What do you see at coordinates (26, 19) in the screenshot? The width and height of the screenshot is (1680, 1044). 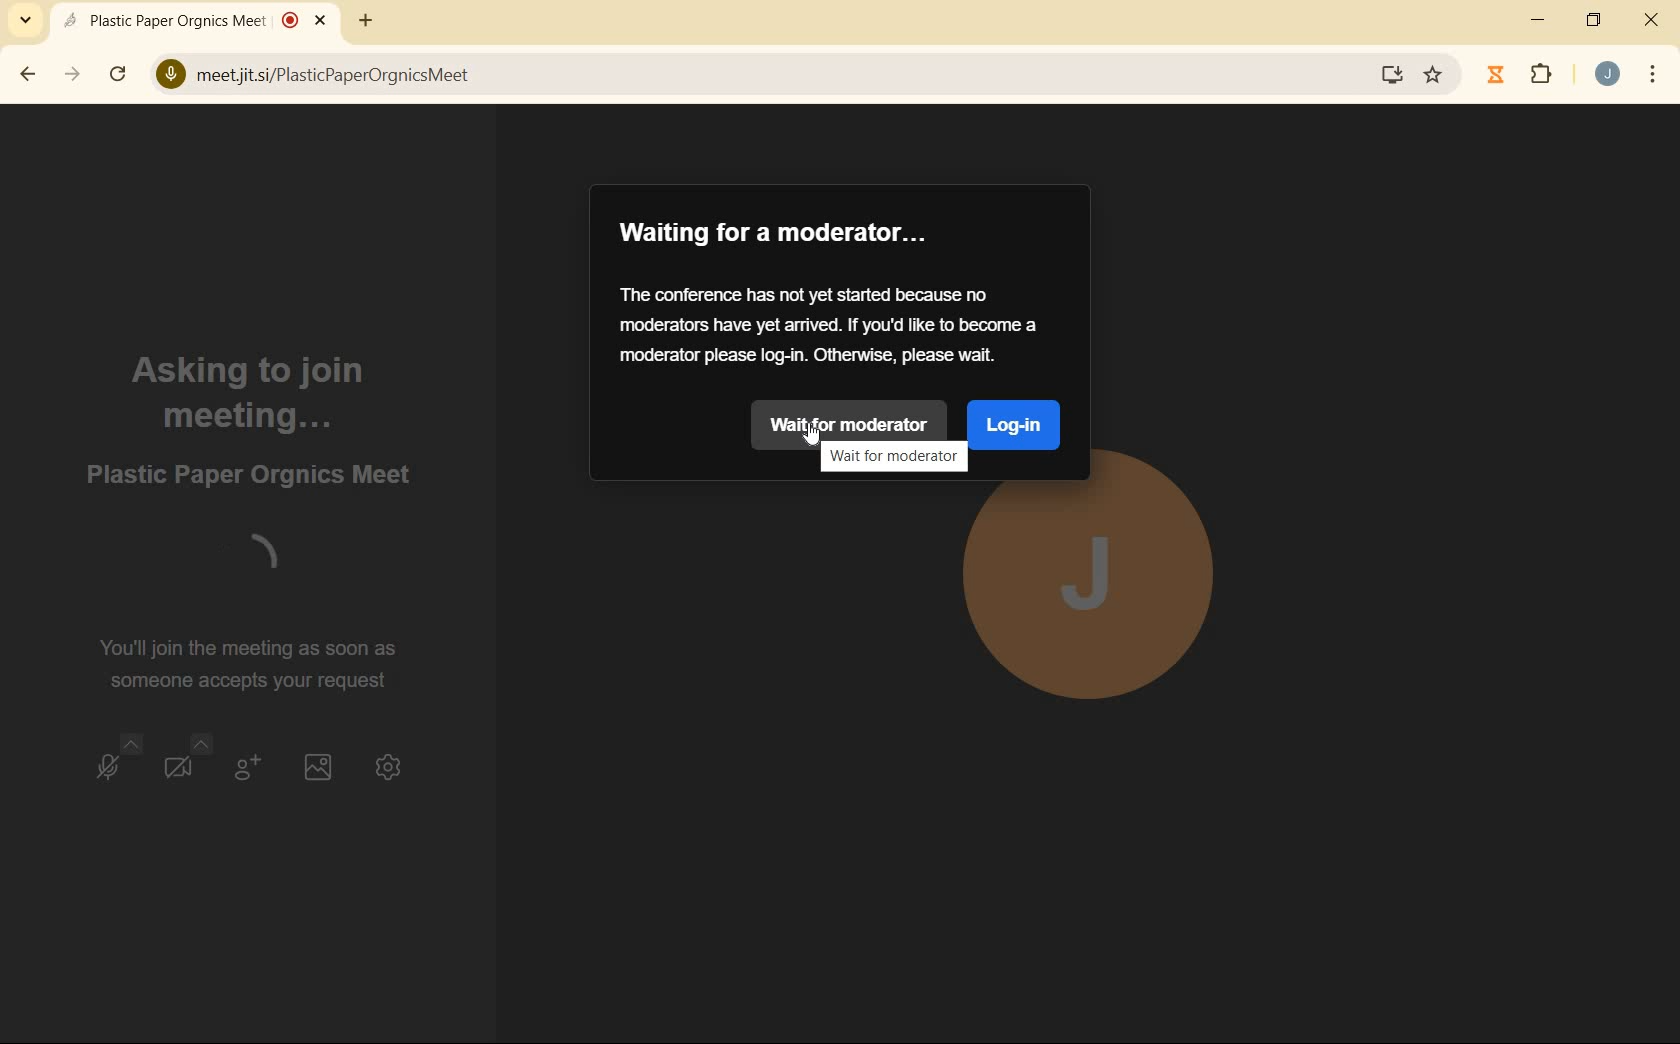 I see `search tabs` at bounding box center [26, 19].